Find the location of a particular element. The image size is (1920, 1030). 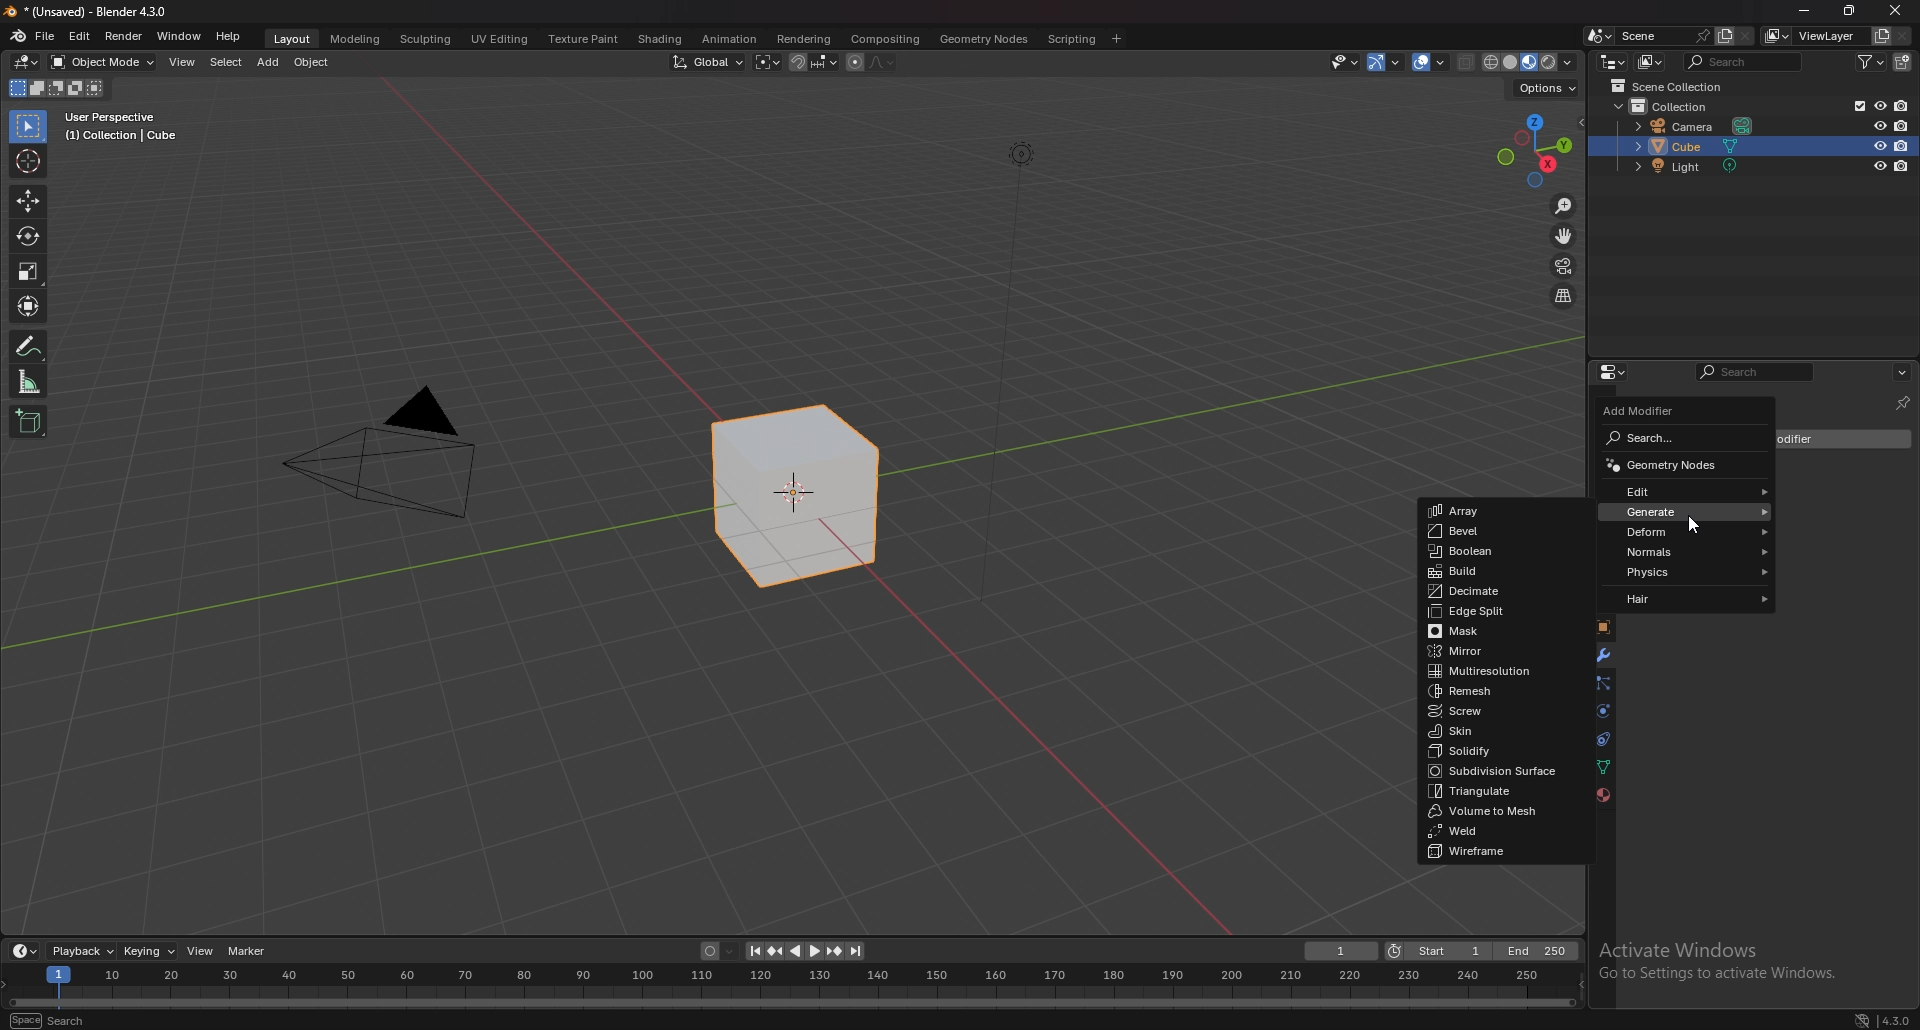

data is located at coordinates (1601, 767).